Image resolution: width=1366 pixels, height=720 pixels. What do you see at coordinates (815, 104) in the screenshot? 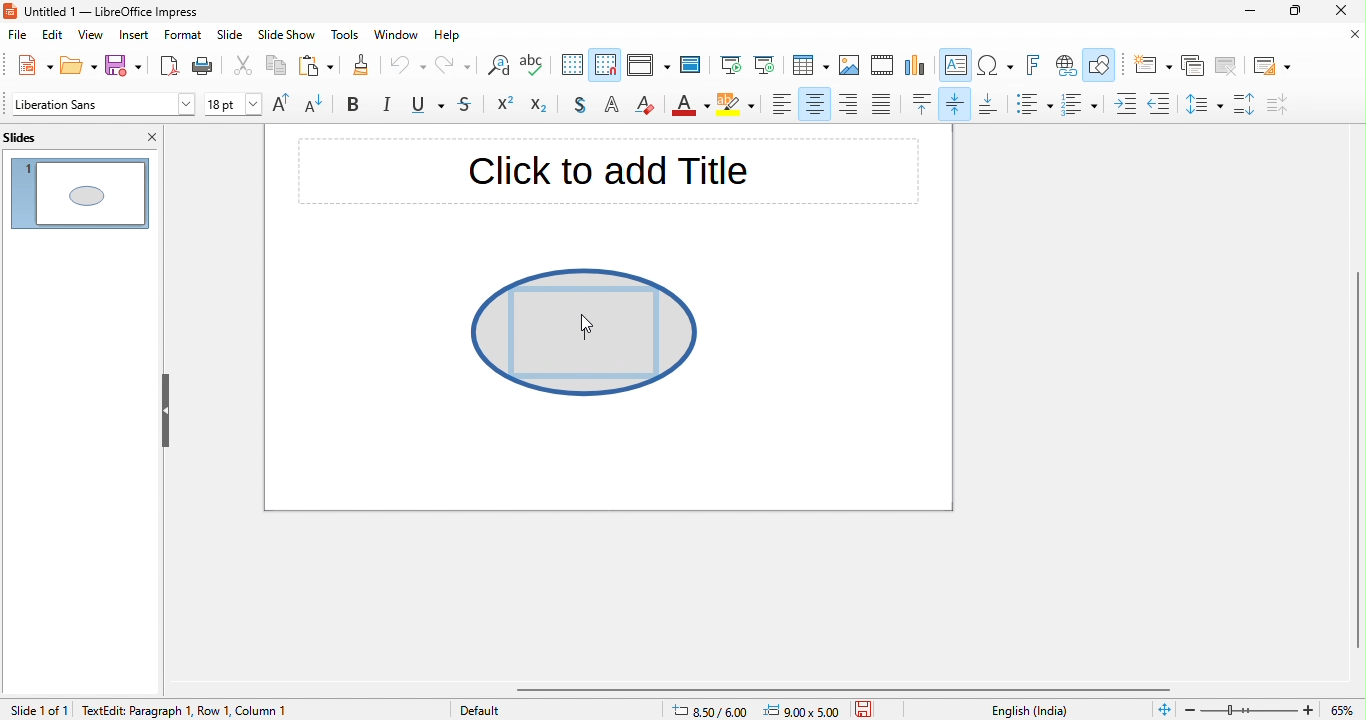
I see `align center` at bounding box center [815, 104].